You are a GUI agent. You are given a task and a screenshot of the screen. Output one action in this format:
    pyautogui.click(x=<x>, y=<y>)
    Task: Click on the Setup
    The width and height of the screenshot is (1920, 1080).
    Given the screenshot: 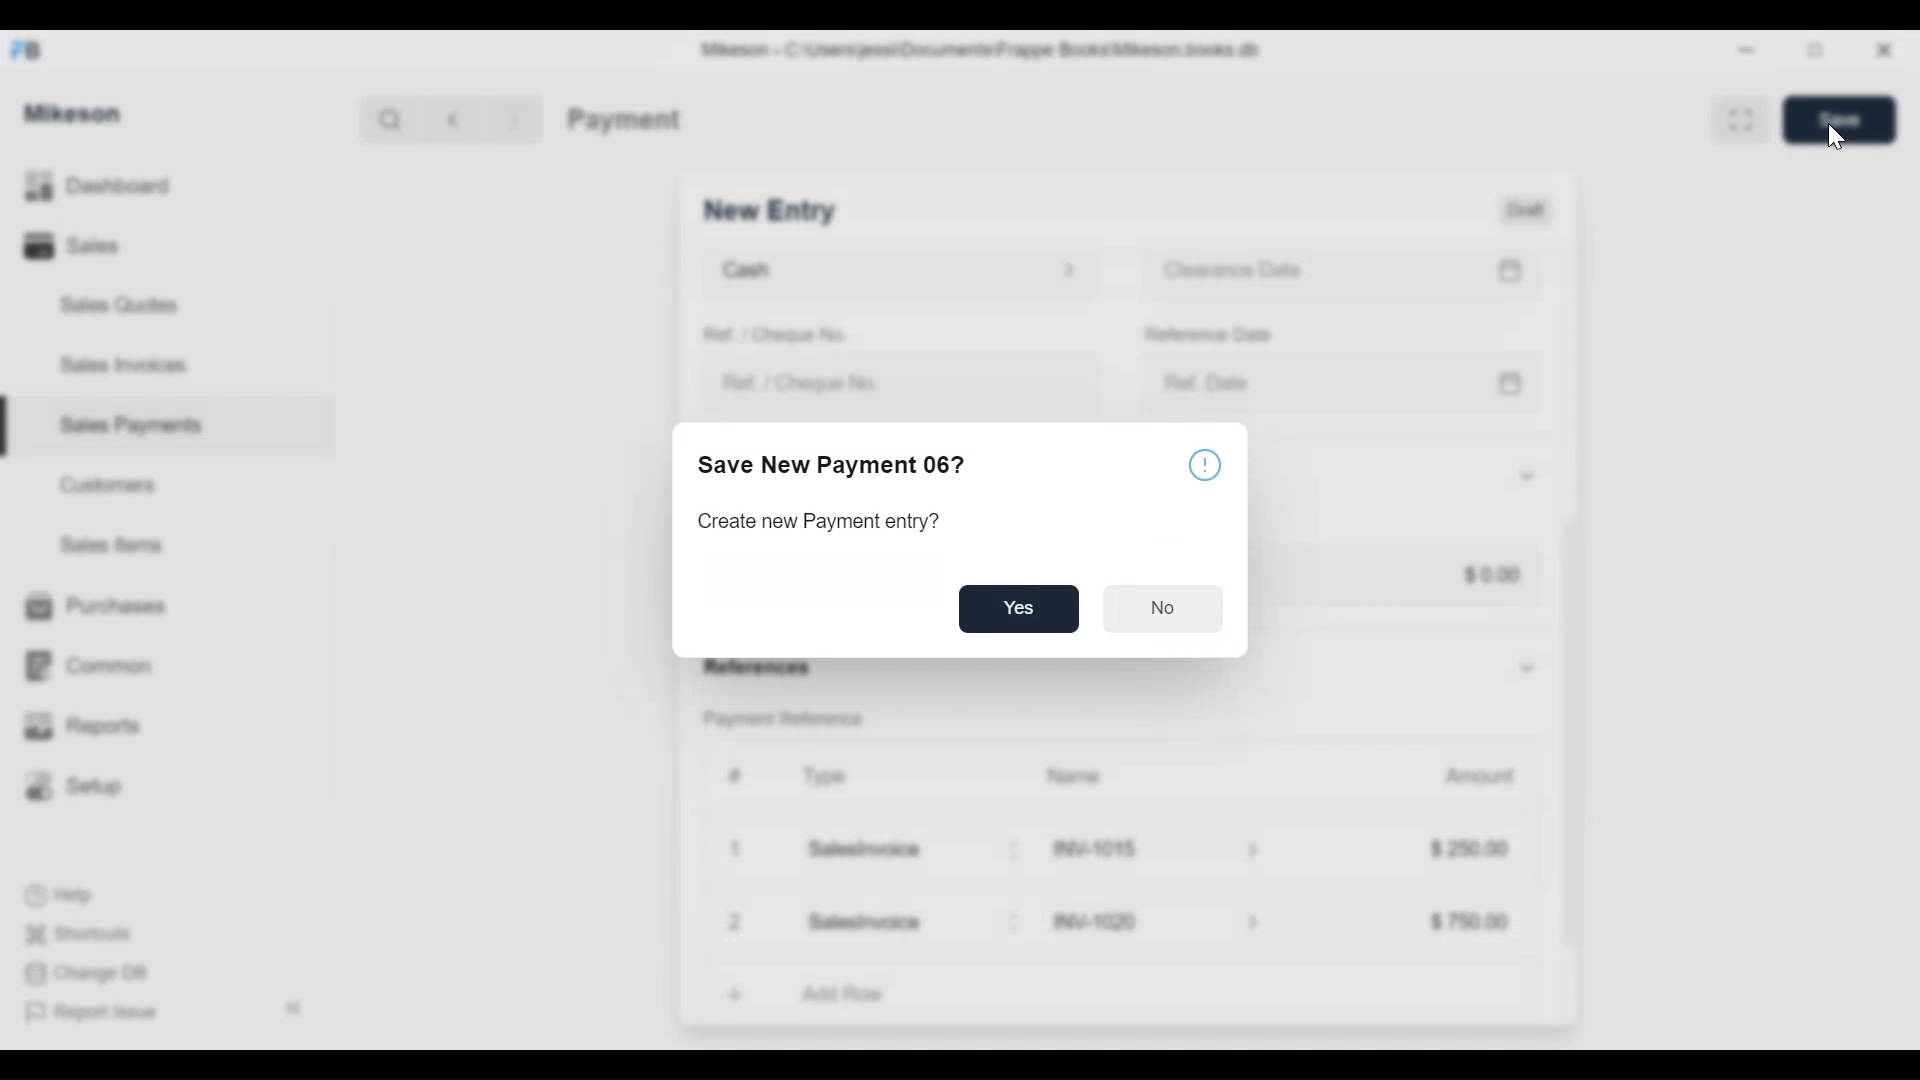 What is the action you would take?
    pyautogui.click(x=80, y=787)
    